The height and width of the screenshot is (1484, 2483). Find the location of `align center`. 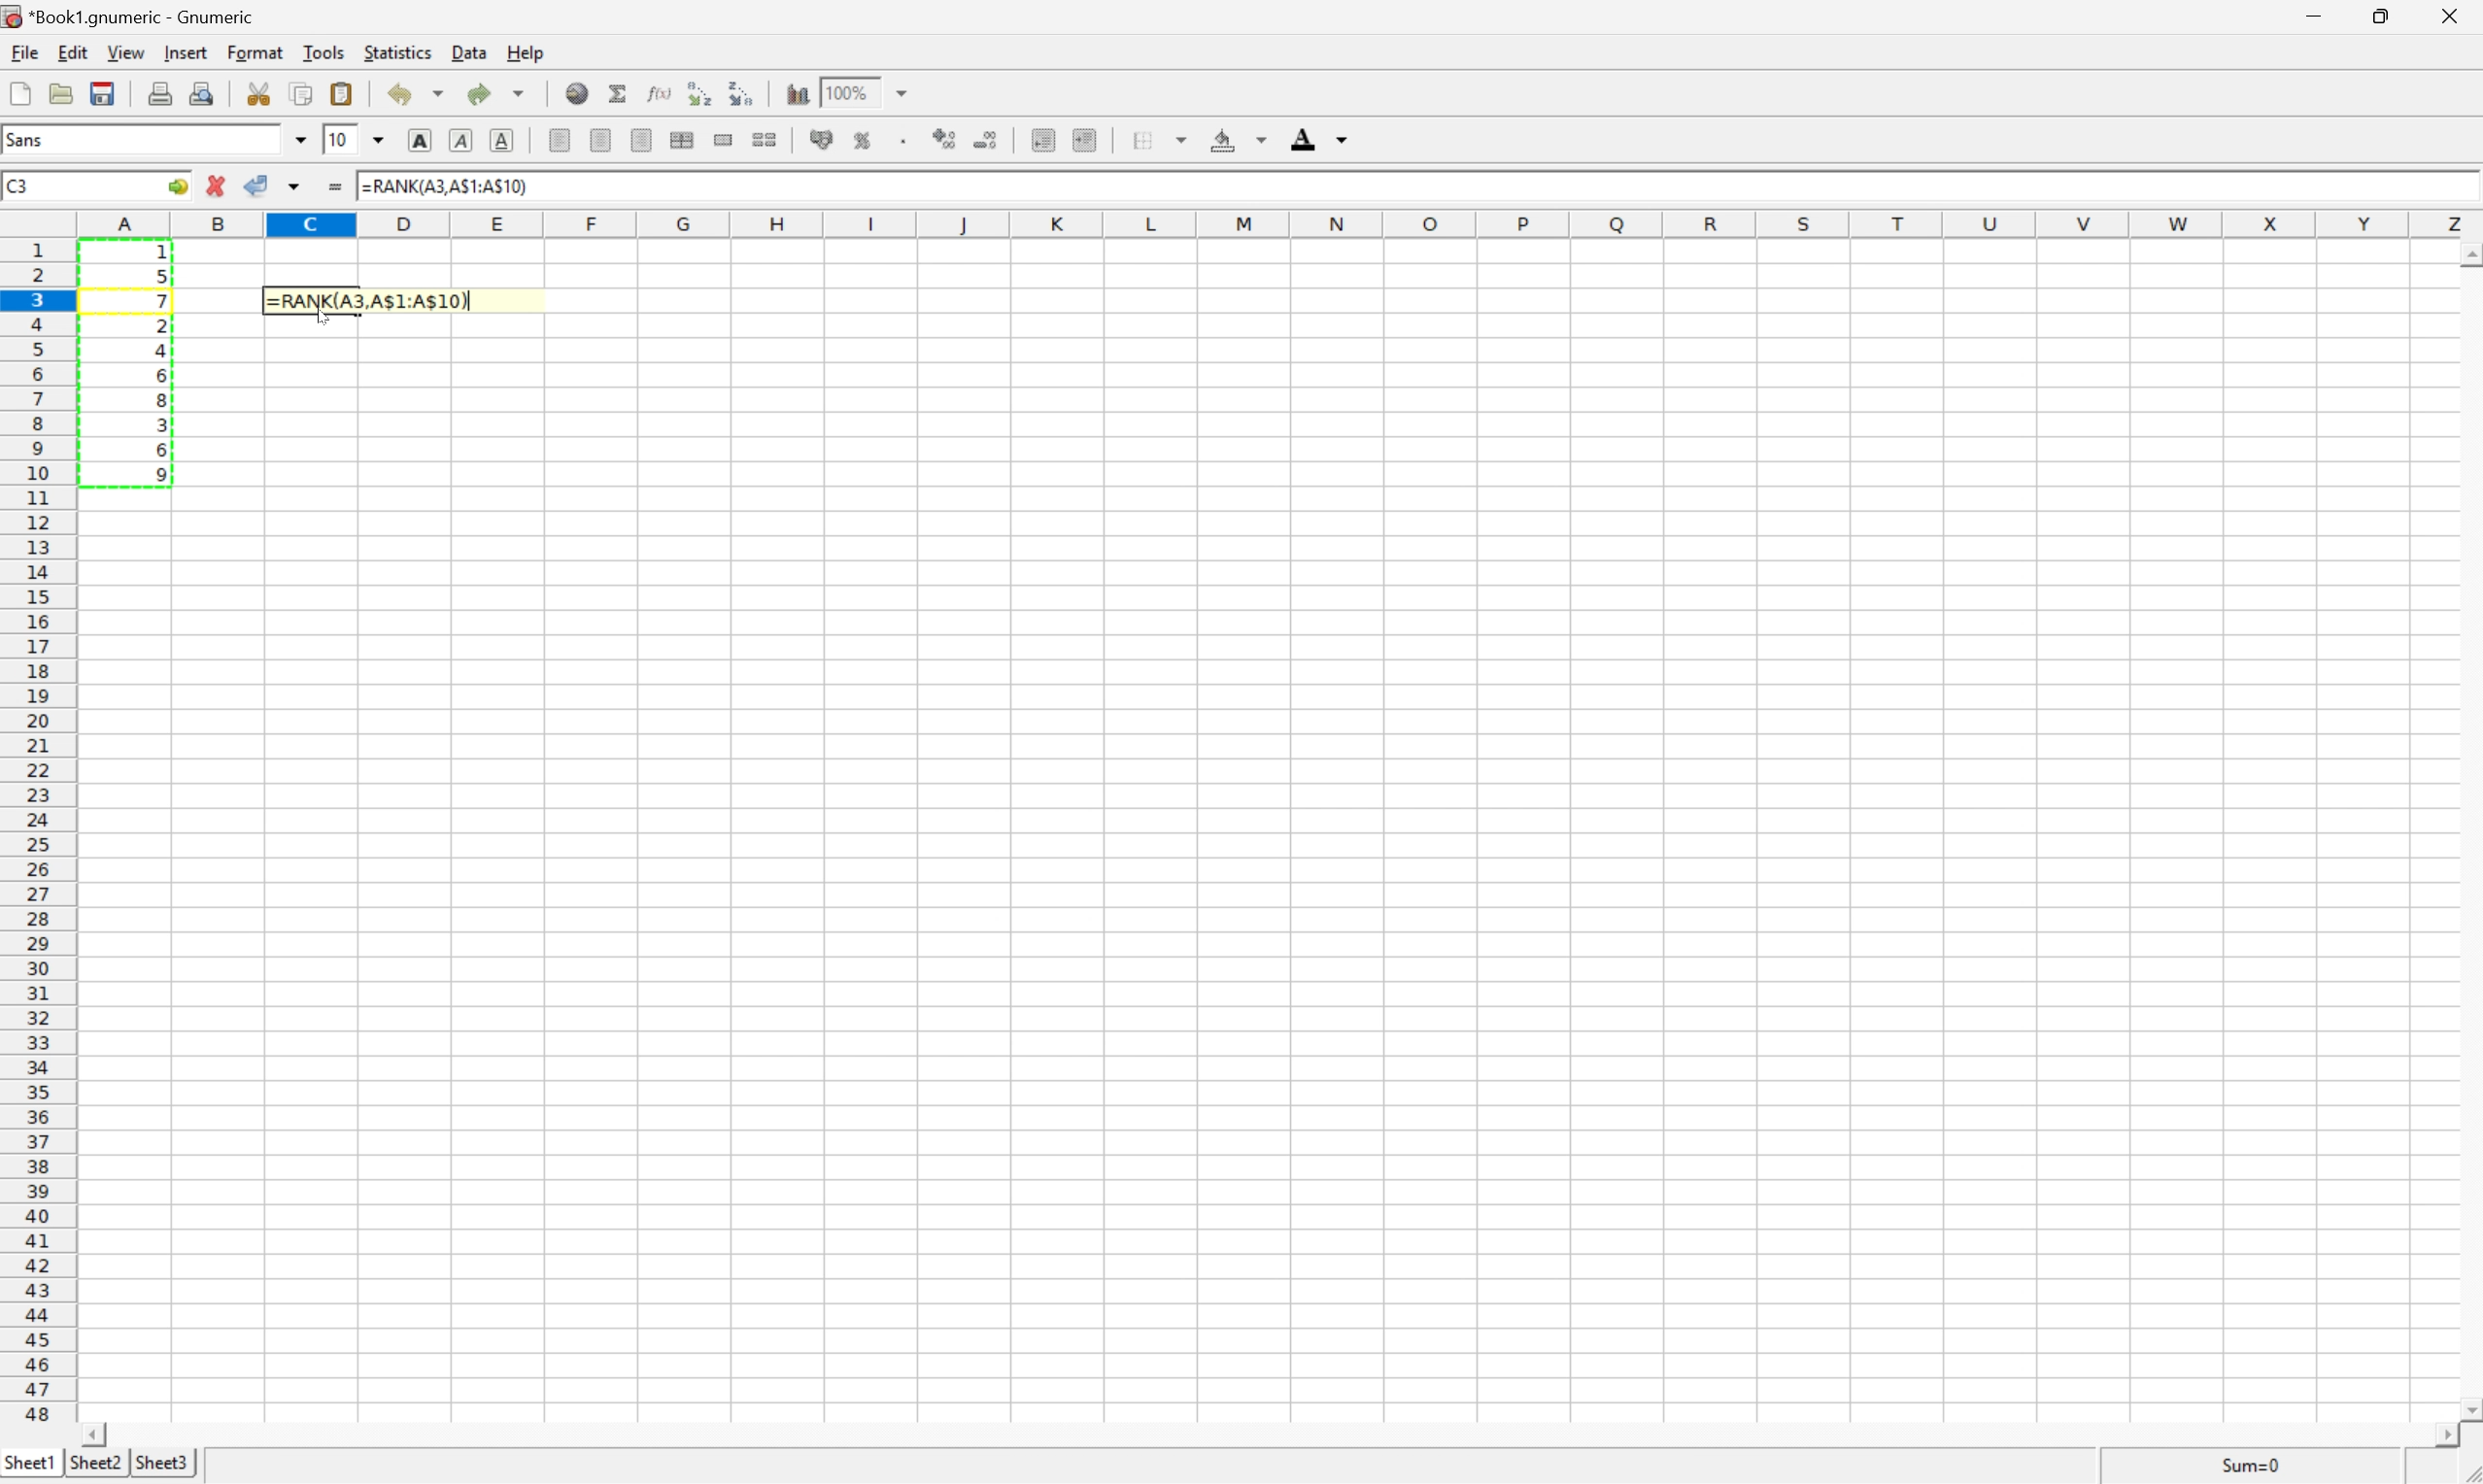

align center is located at coordinates (604, 140).